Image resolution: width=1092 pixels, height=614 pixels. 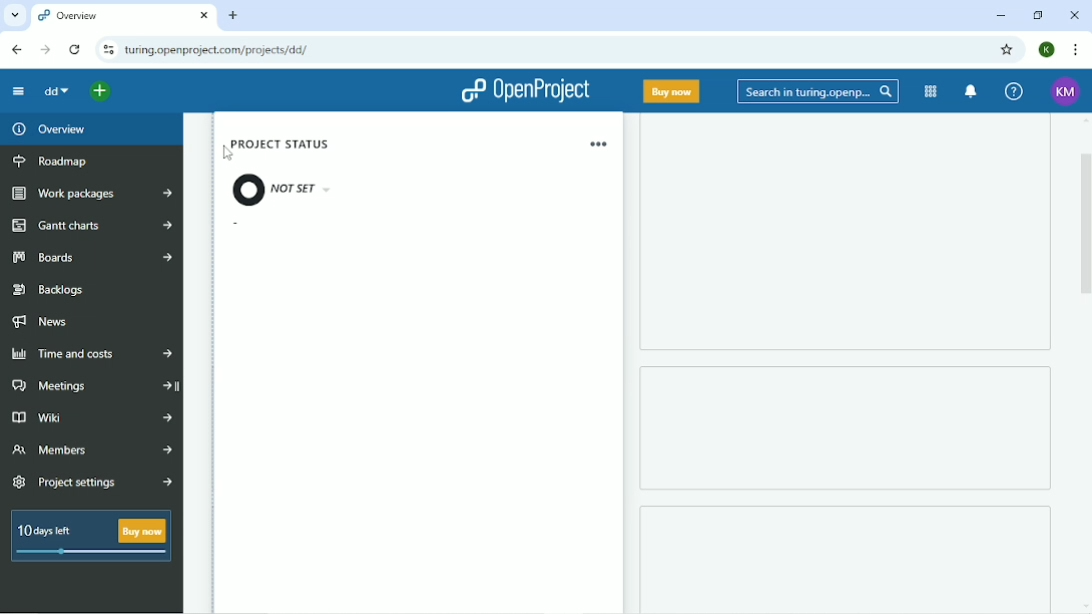 What do you see at coordinates (1015, 92) in the screenshot?
I see `Help` at bounding box center [1015, 92].